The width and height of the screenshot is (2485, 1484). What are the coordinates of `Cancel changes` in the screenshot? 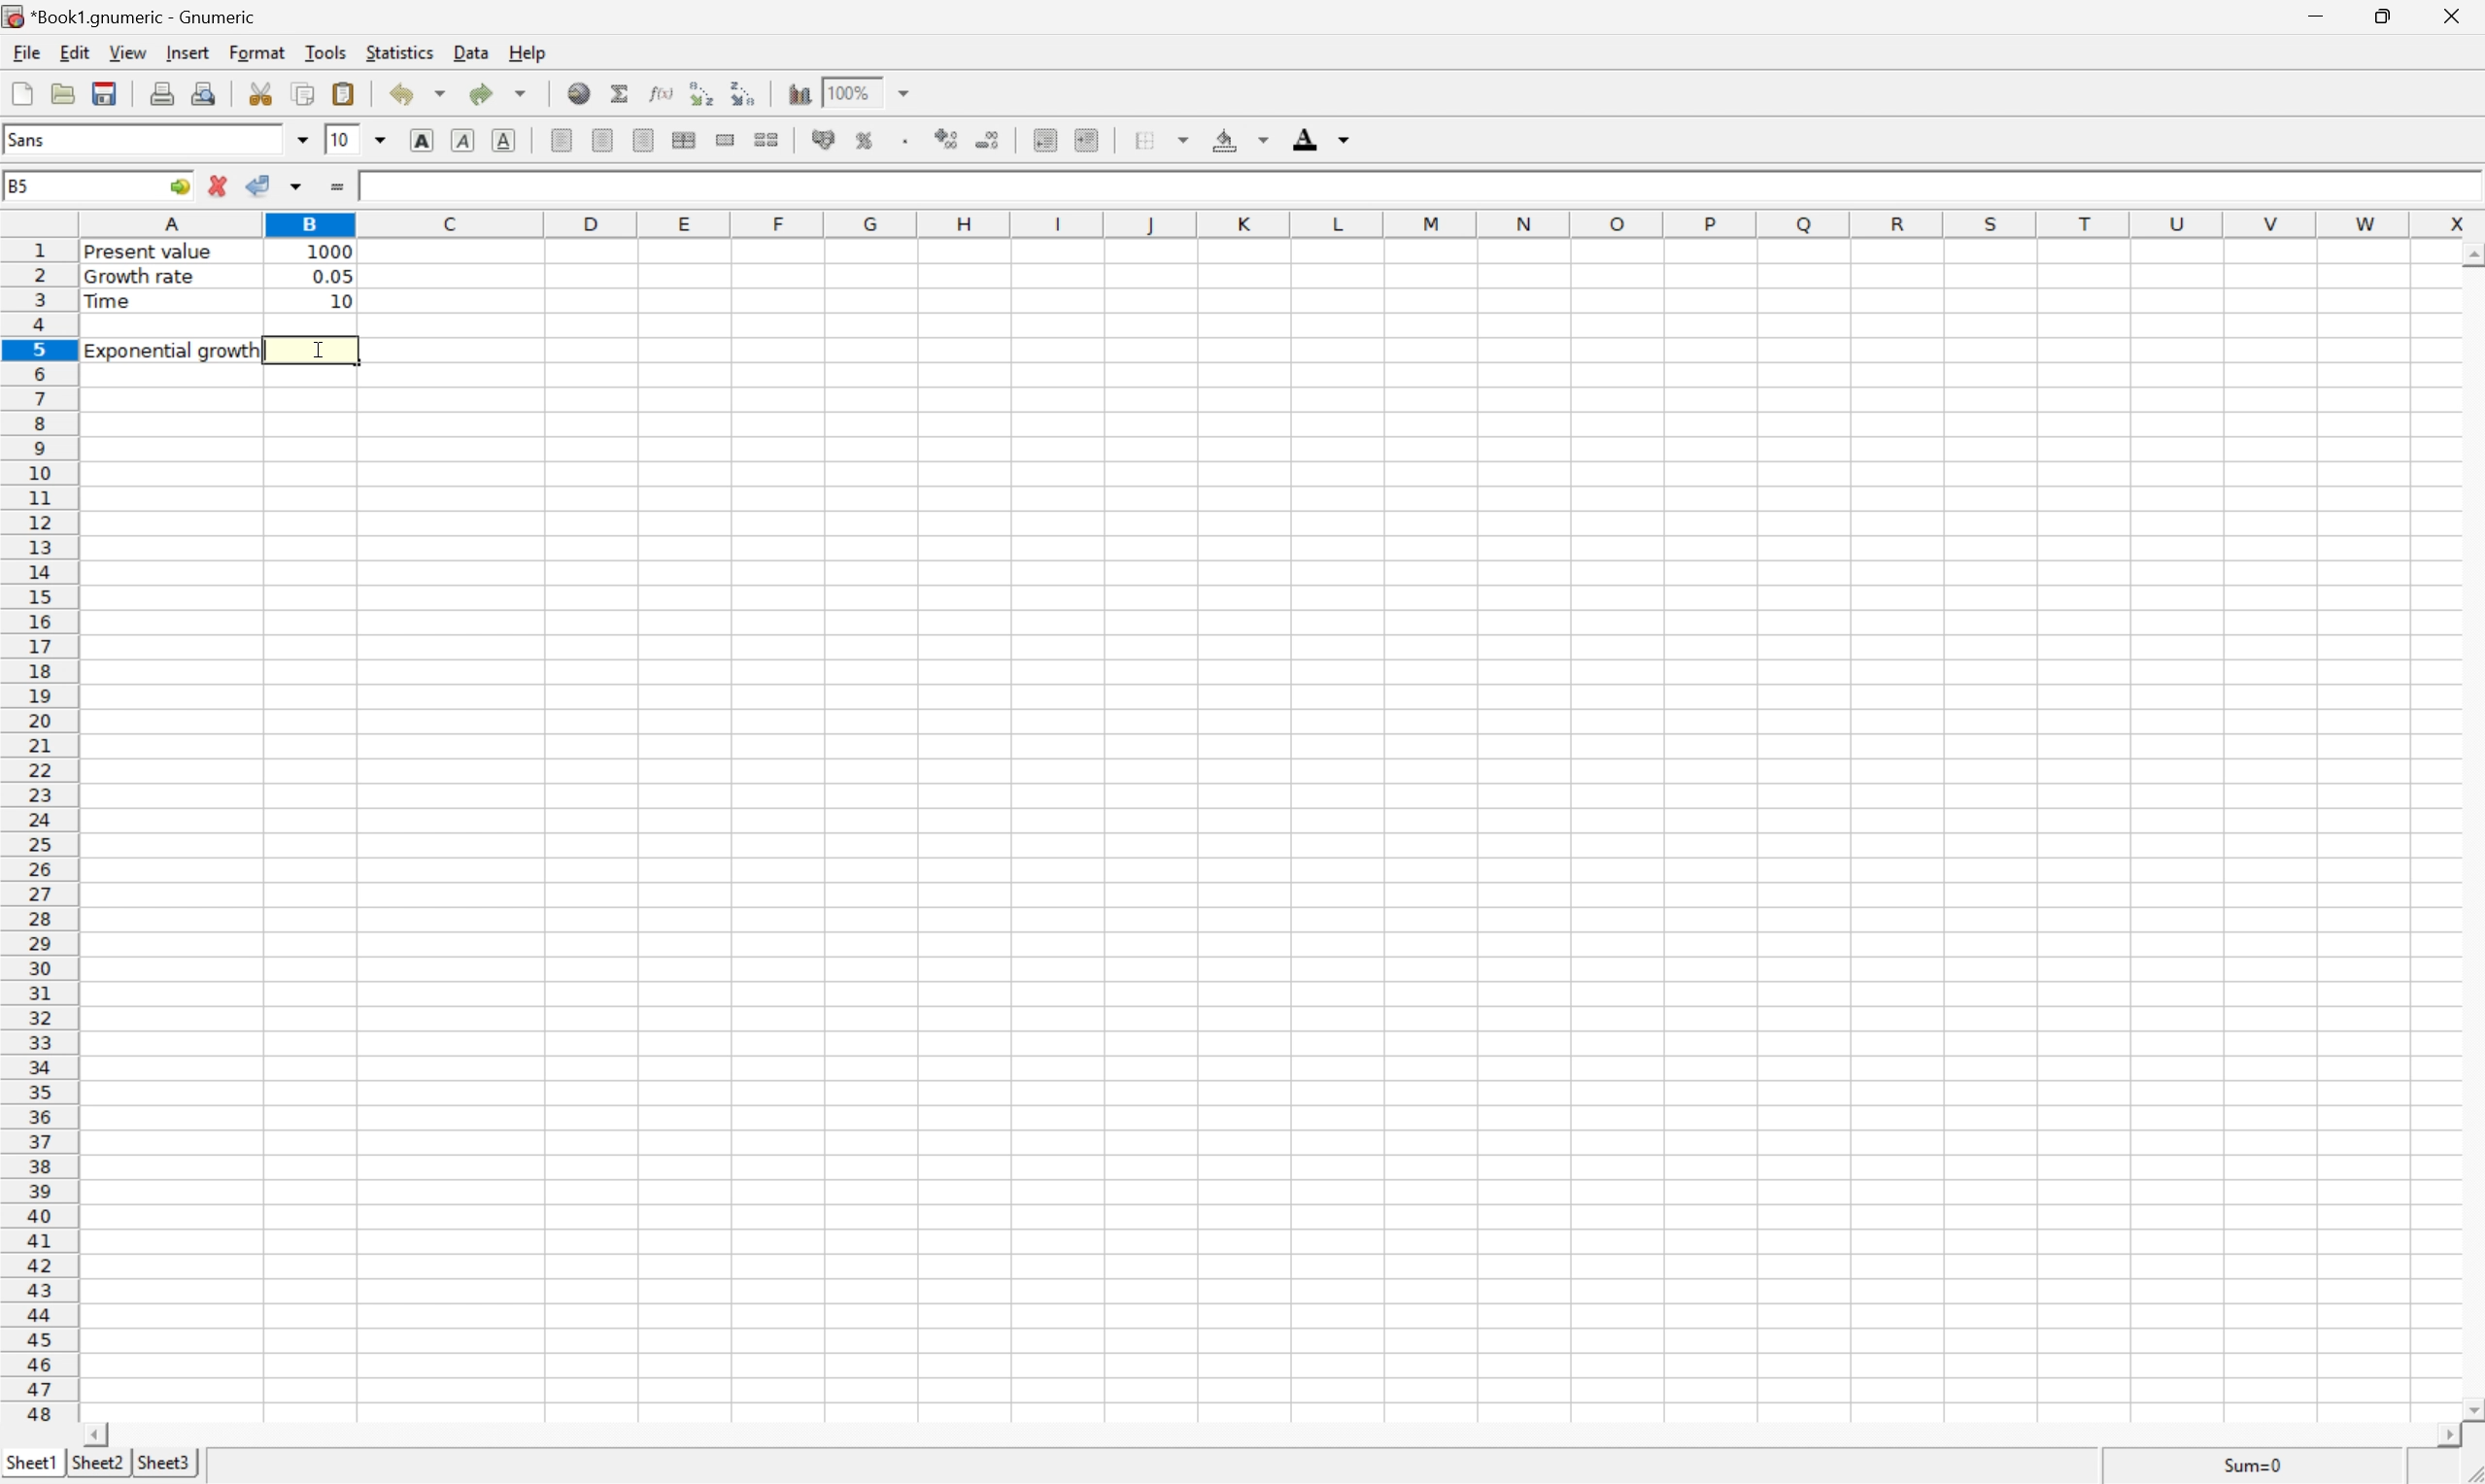 It's located at (219, 183).